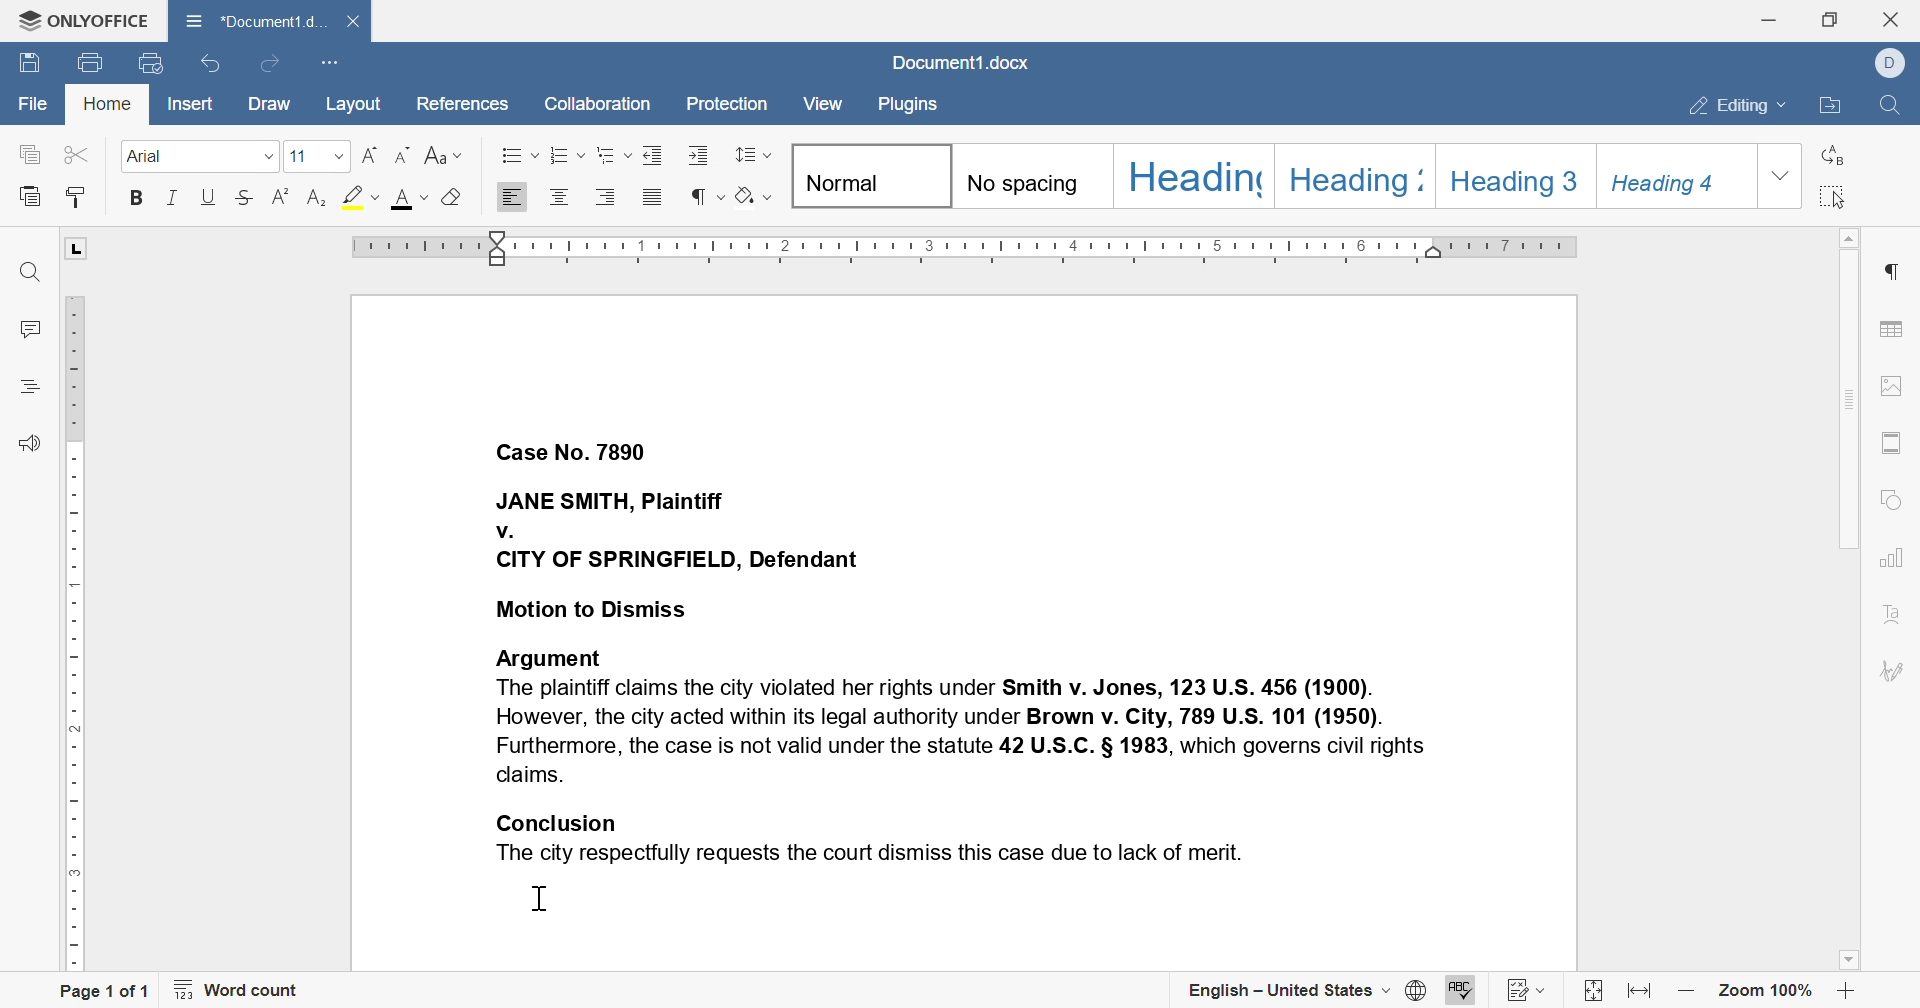 This screenshot has height=1008, width=1920. What do you see at coordinates (961, 62) in the screenshot?
I see `Document1.docx` at bounding box center [961, 62].